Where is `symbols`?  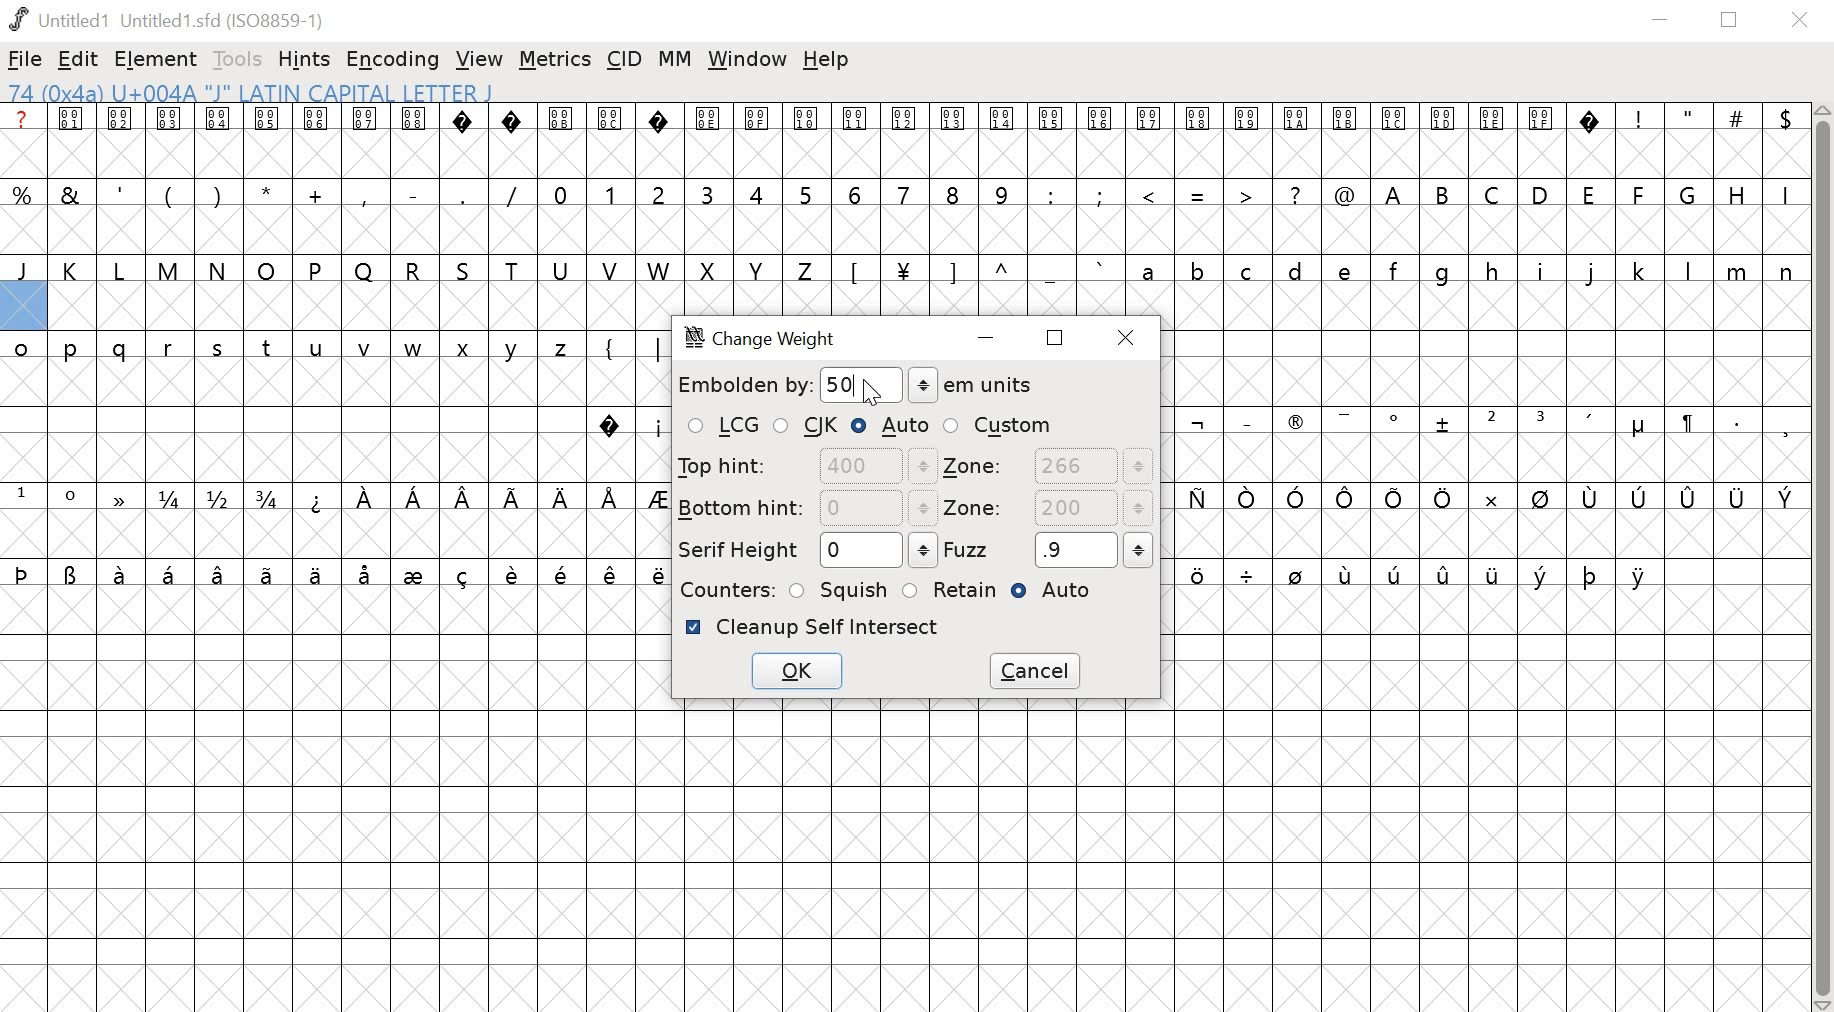 symbols is located at coordinates (624, 347).